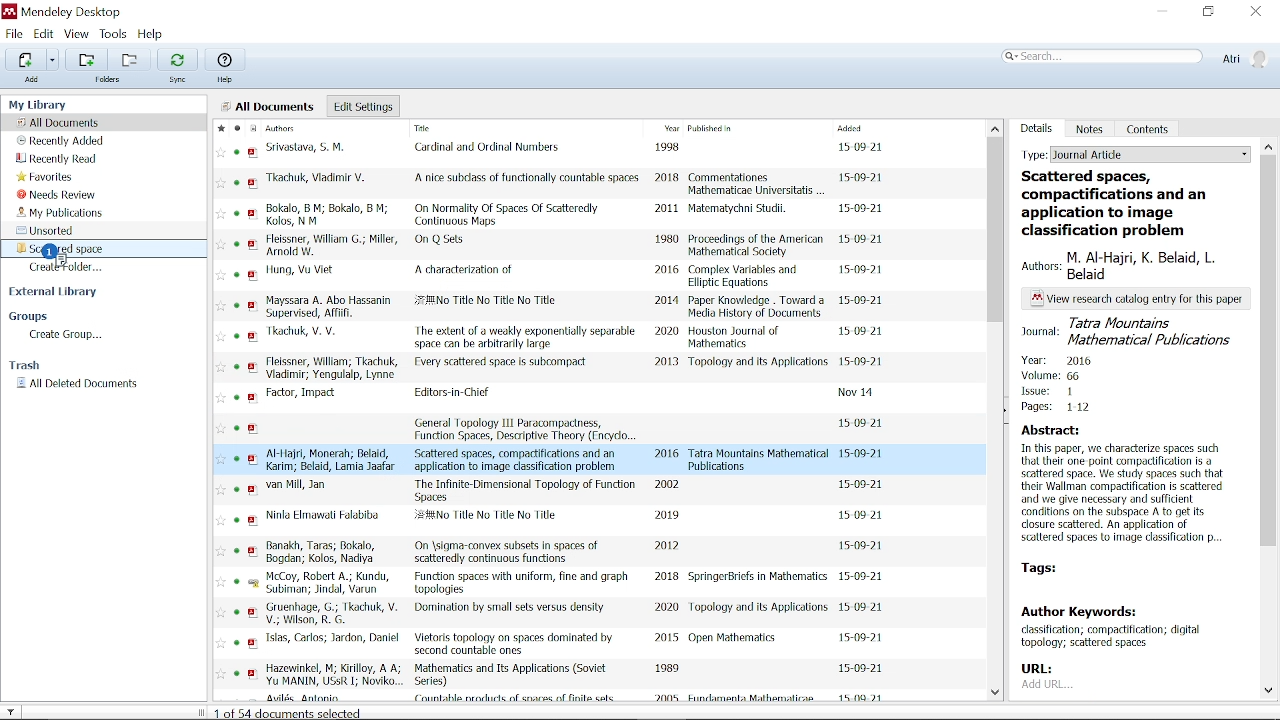 The image size is (1280, 720). Describe the element at coordinates (740, 338) in the screenshot. I see `Houston Journal of
Mathematics.` at that location.